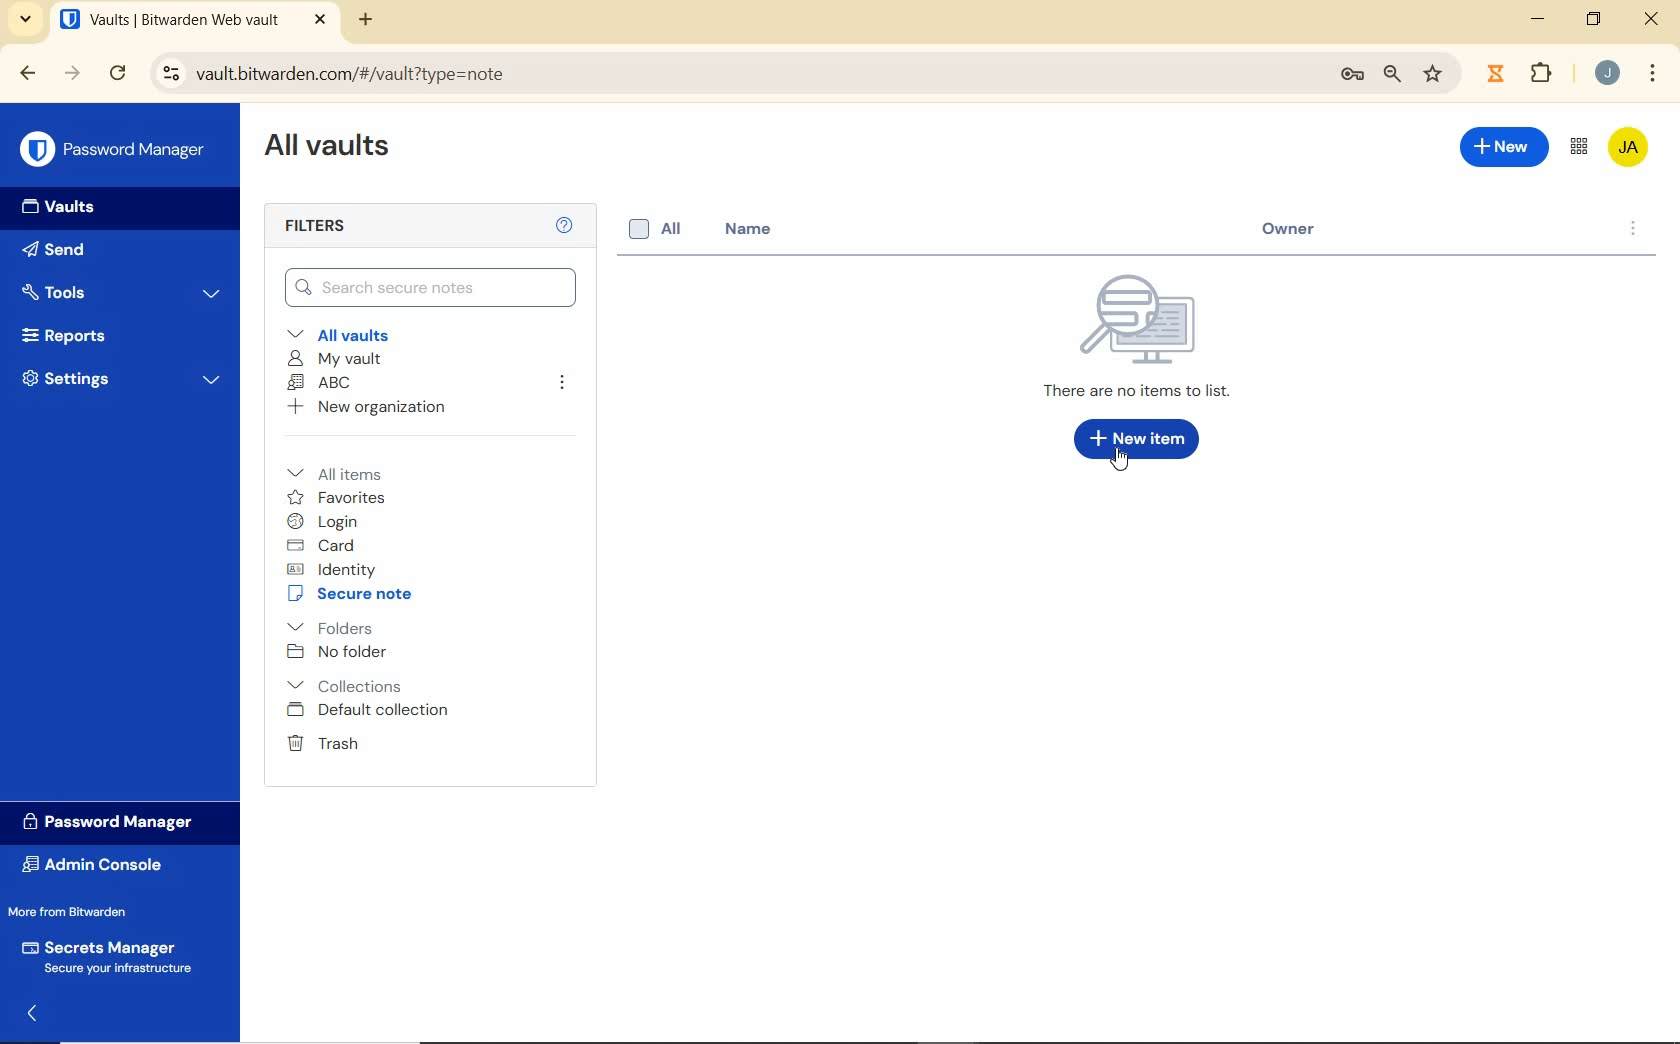 The width and height of the screenshot is (1680, 1044). What do you see at coordinates (1125, 471) in the screenshot?
I see `Mouse Cursor` at bounding box center [1125, 471].